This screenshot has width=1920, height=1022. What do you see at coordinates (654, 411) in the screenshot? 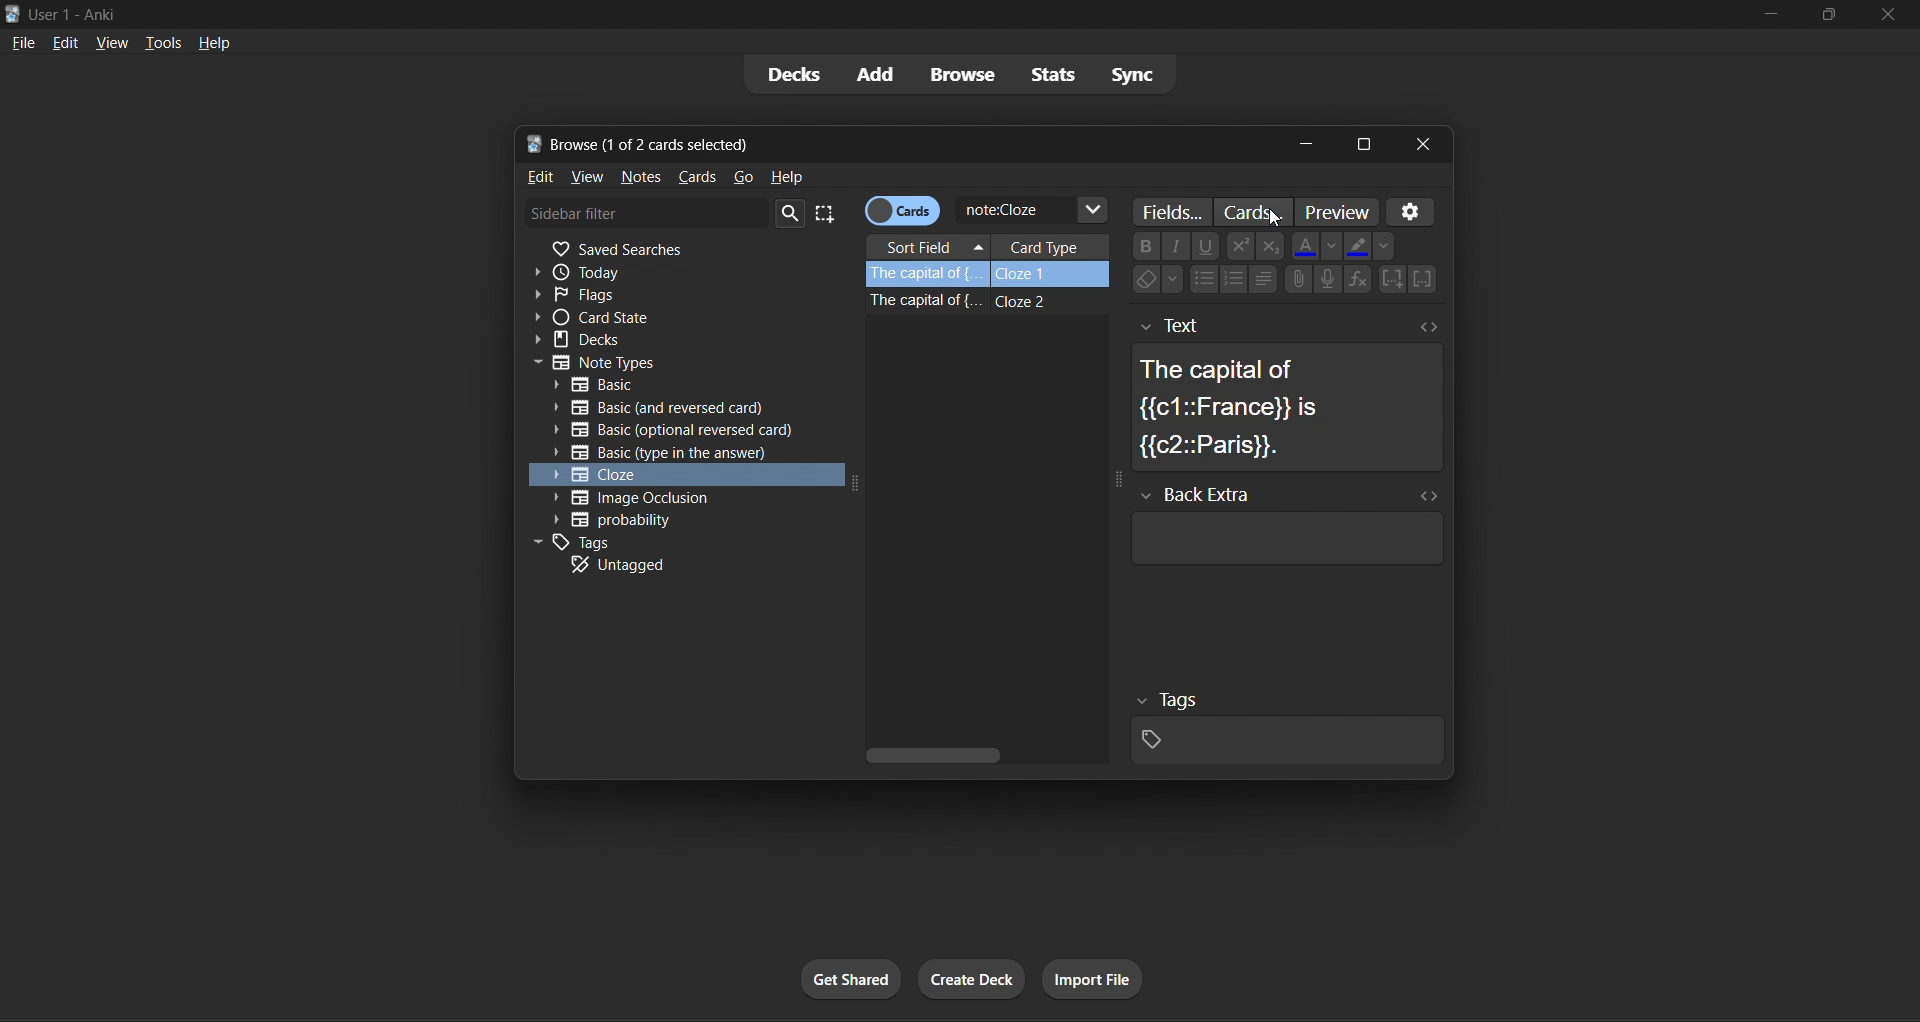
I see `basic (and reversed card) filter` at bounding box center [654, 411].